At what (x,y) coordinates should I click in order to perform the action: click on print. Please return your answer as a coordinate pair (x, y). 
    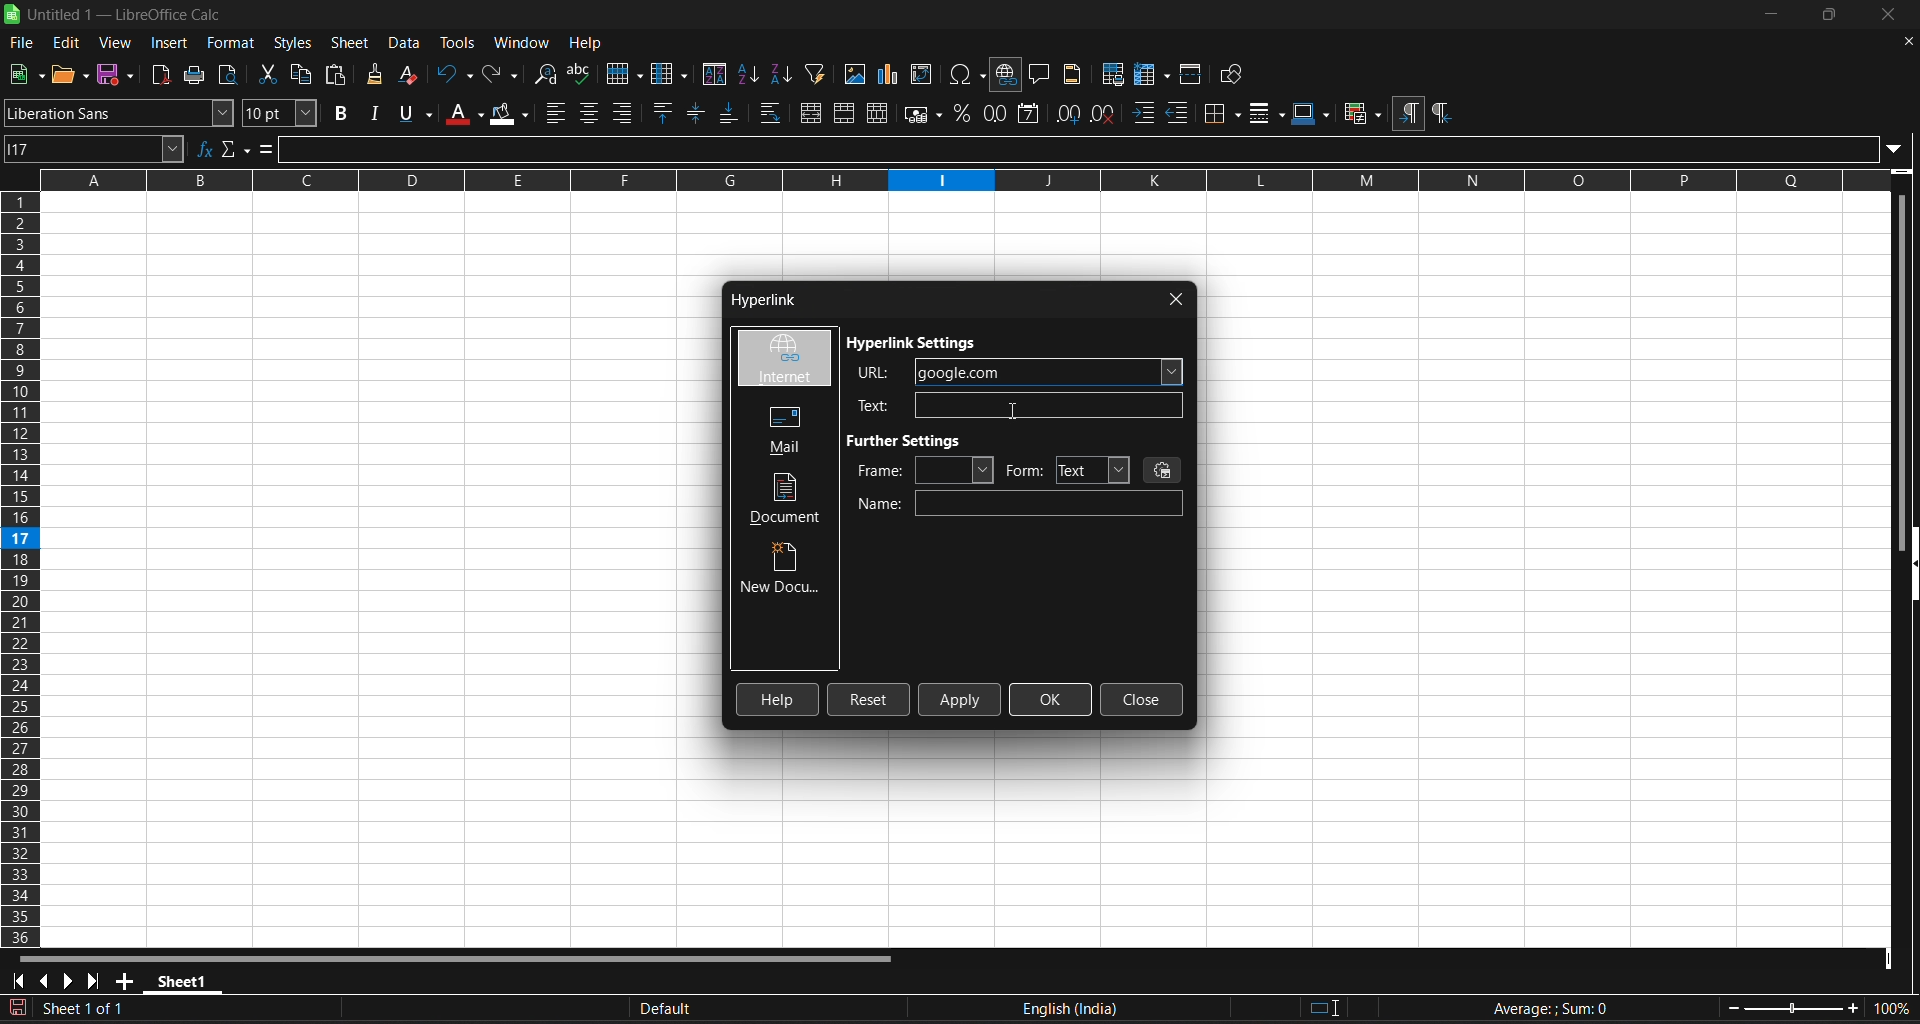
    Looking at the image, I should click on (199, 74).